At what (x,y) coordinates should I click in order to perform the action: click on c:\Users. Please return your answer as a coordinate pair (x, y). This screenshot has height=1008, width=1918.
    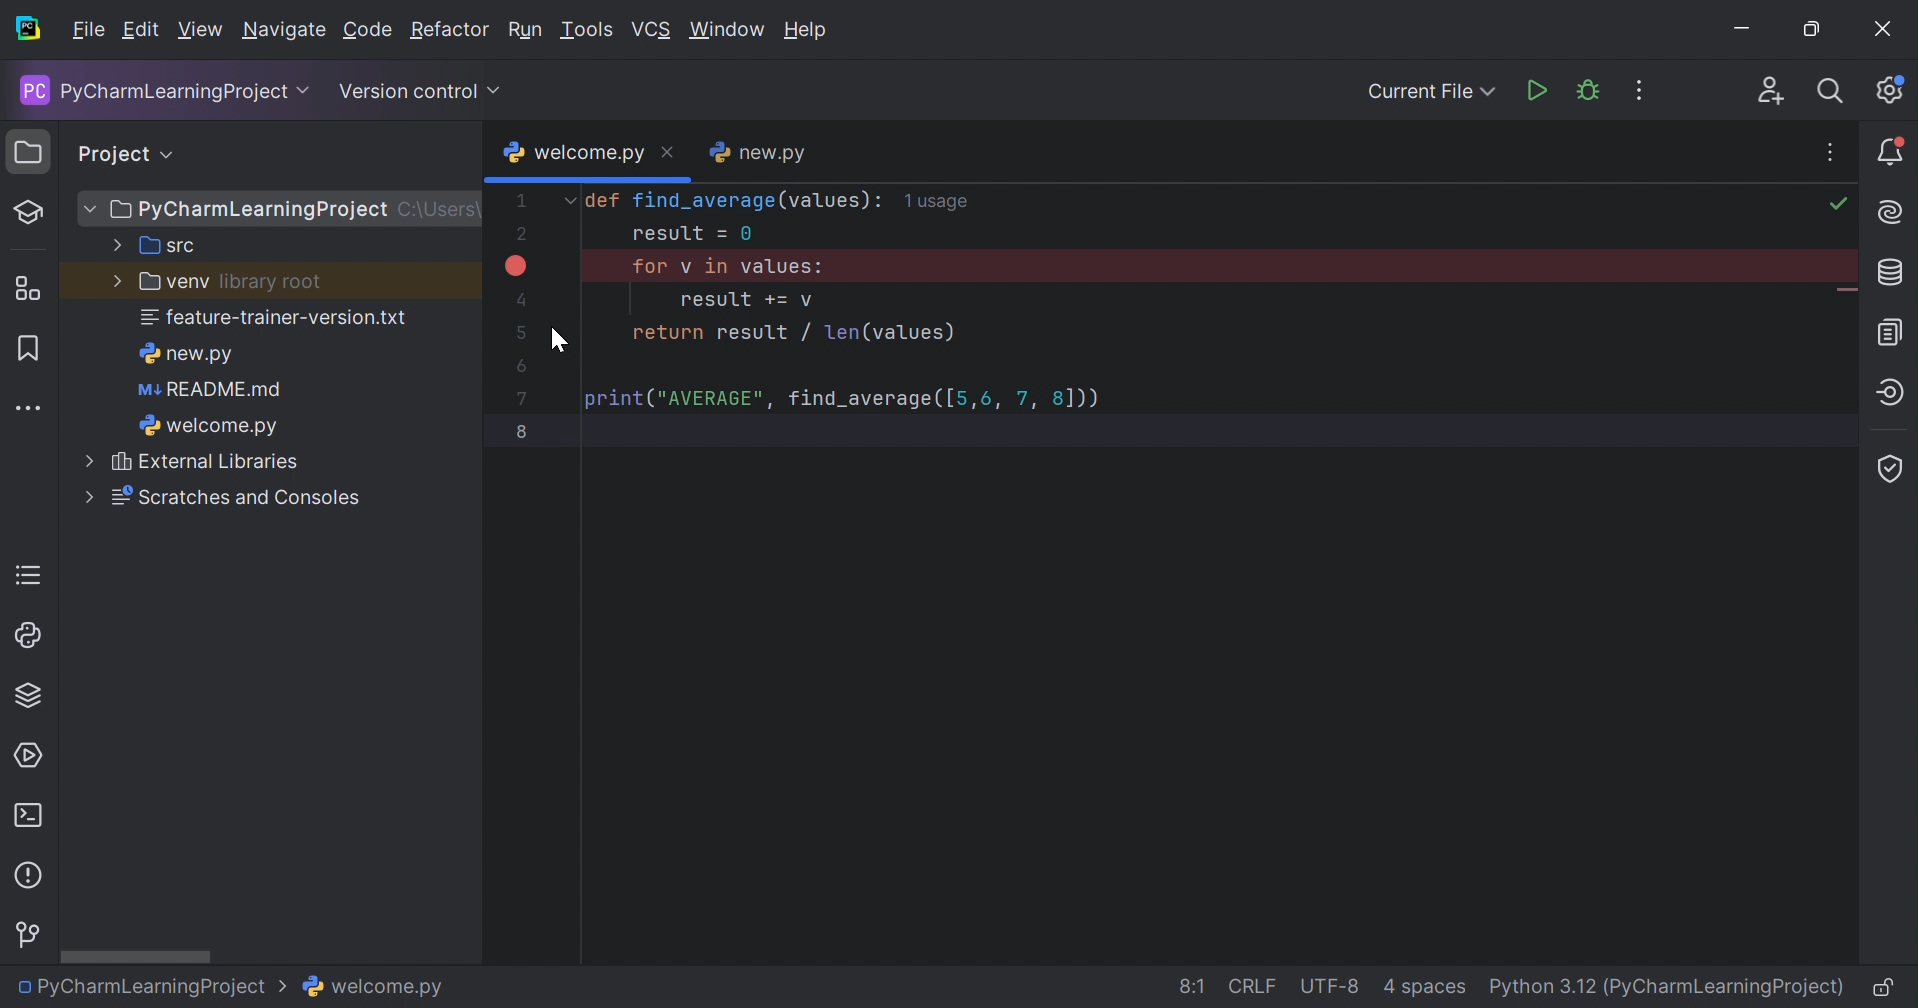
    Looking at the image, I should click on (442, 209).